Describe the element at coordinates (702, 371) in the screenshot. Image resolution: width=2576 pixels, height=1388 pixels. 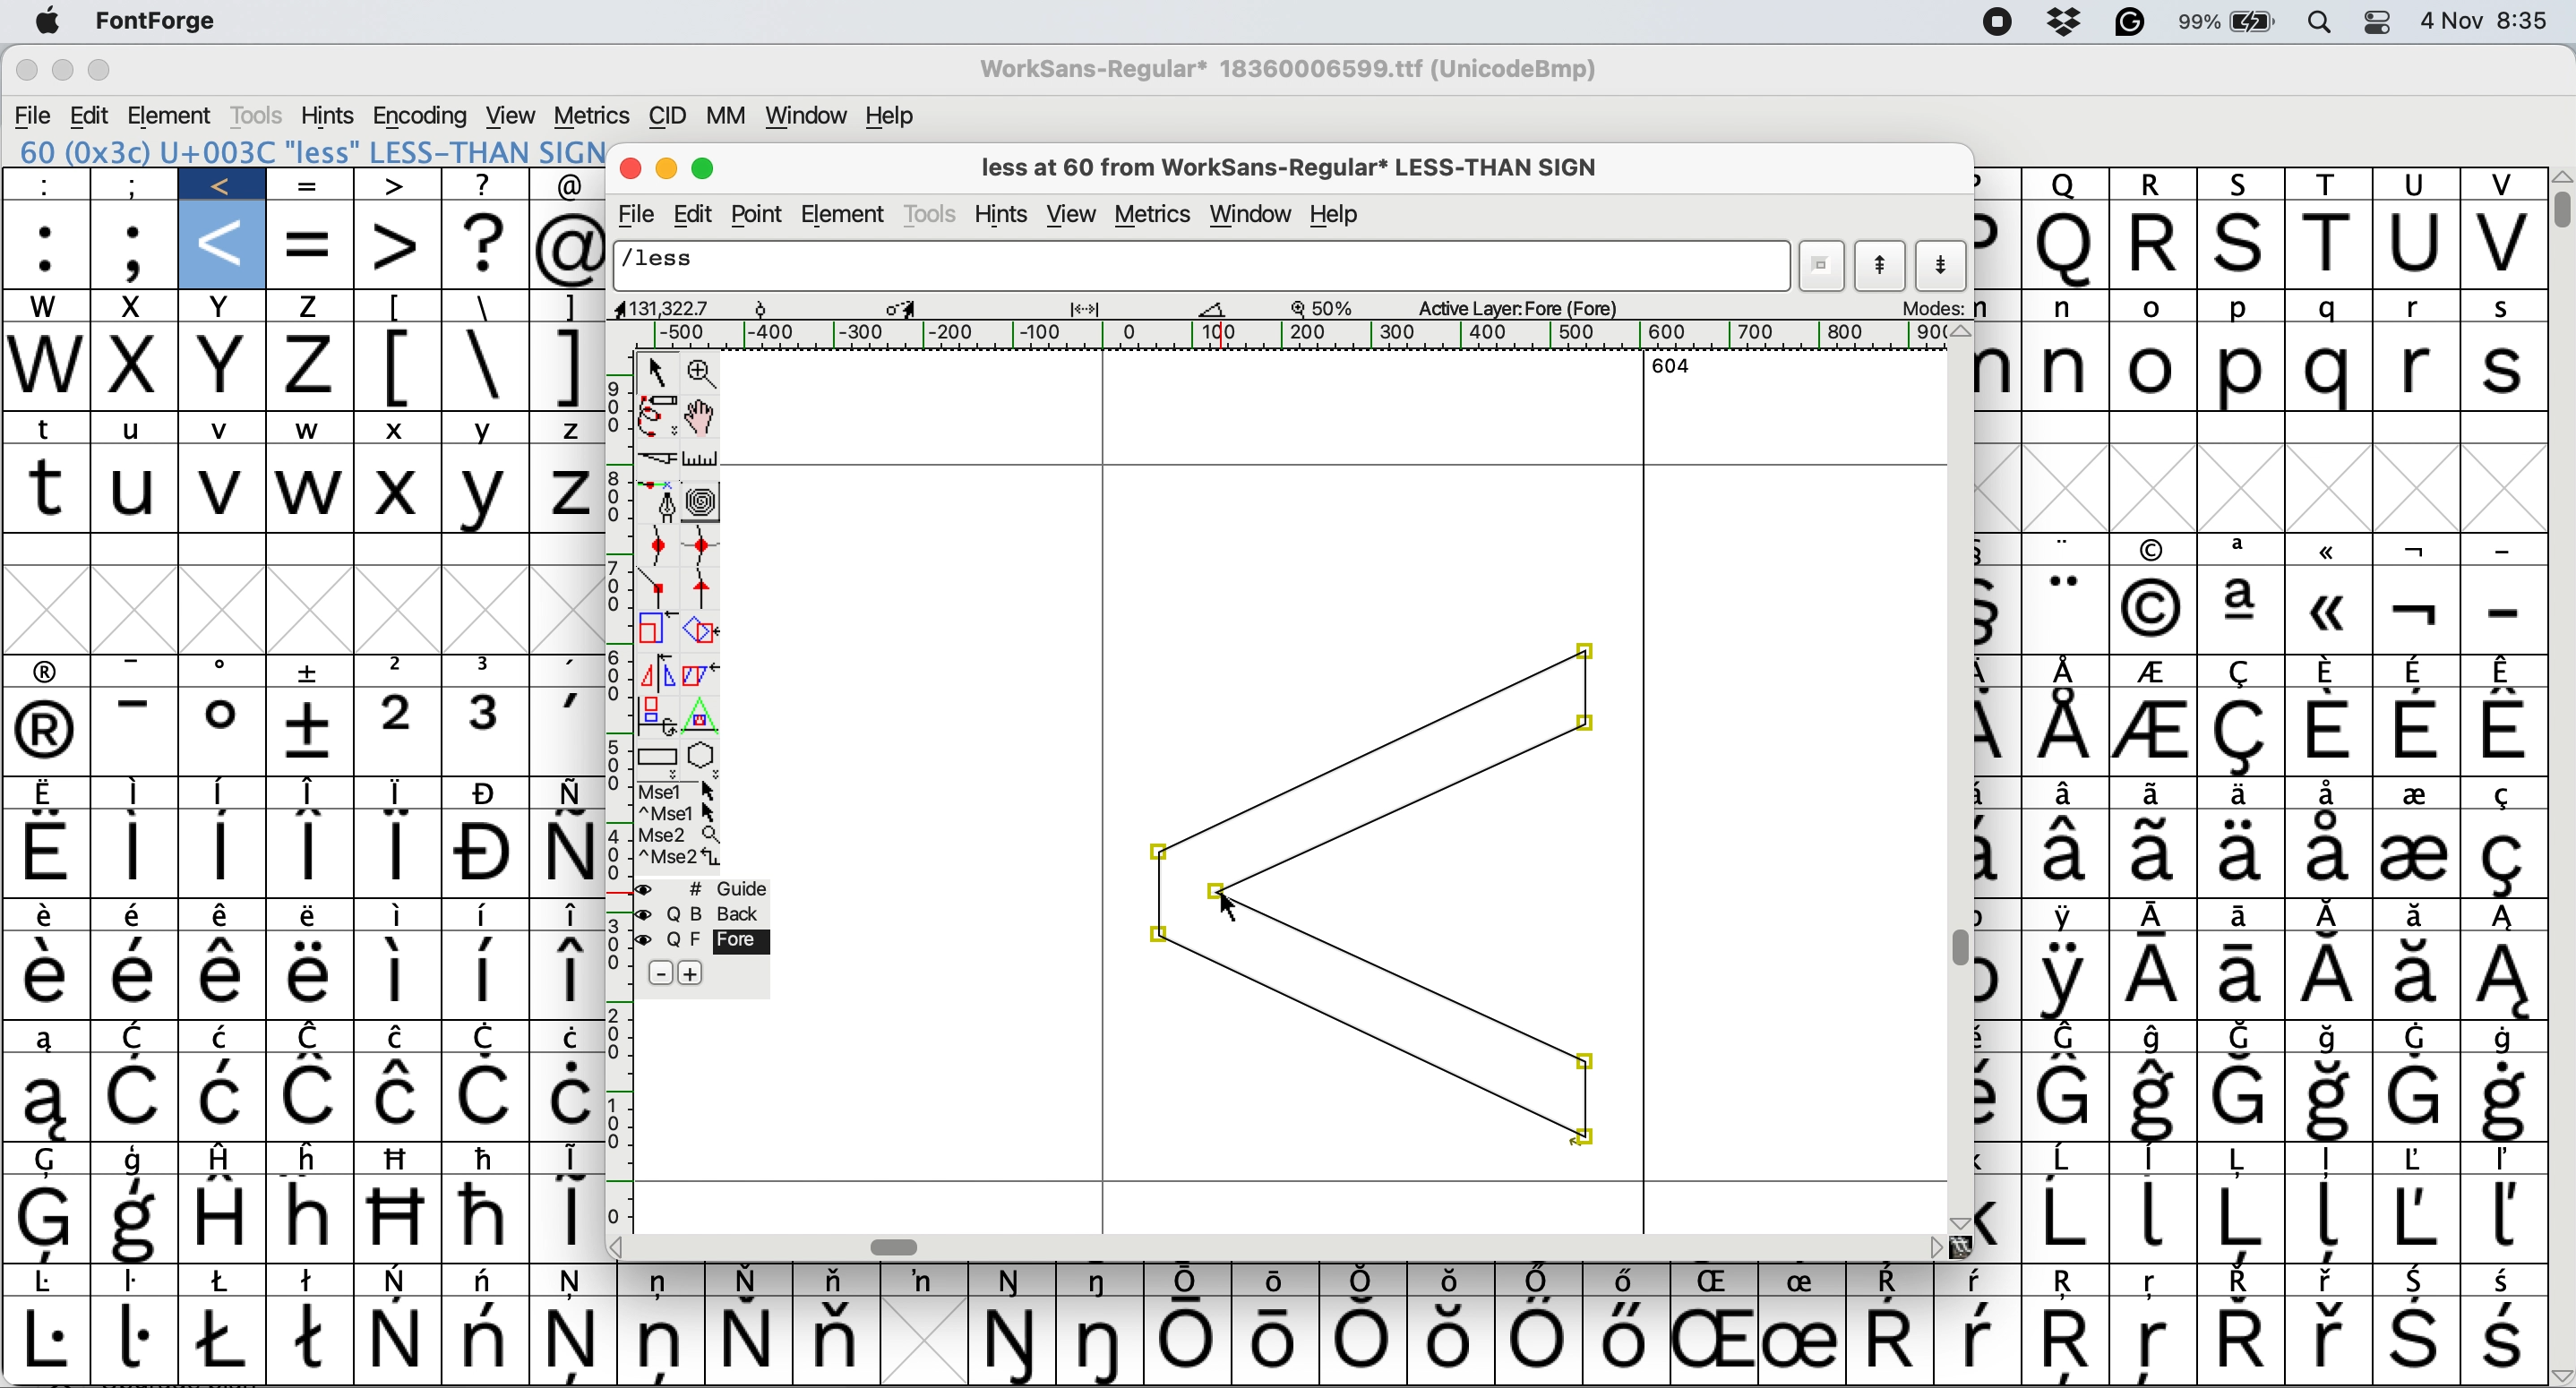
I see `zoom` at that location.